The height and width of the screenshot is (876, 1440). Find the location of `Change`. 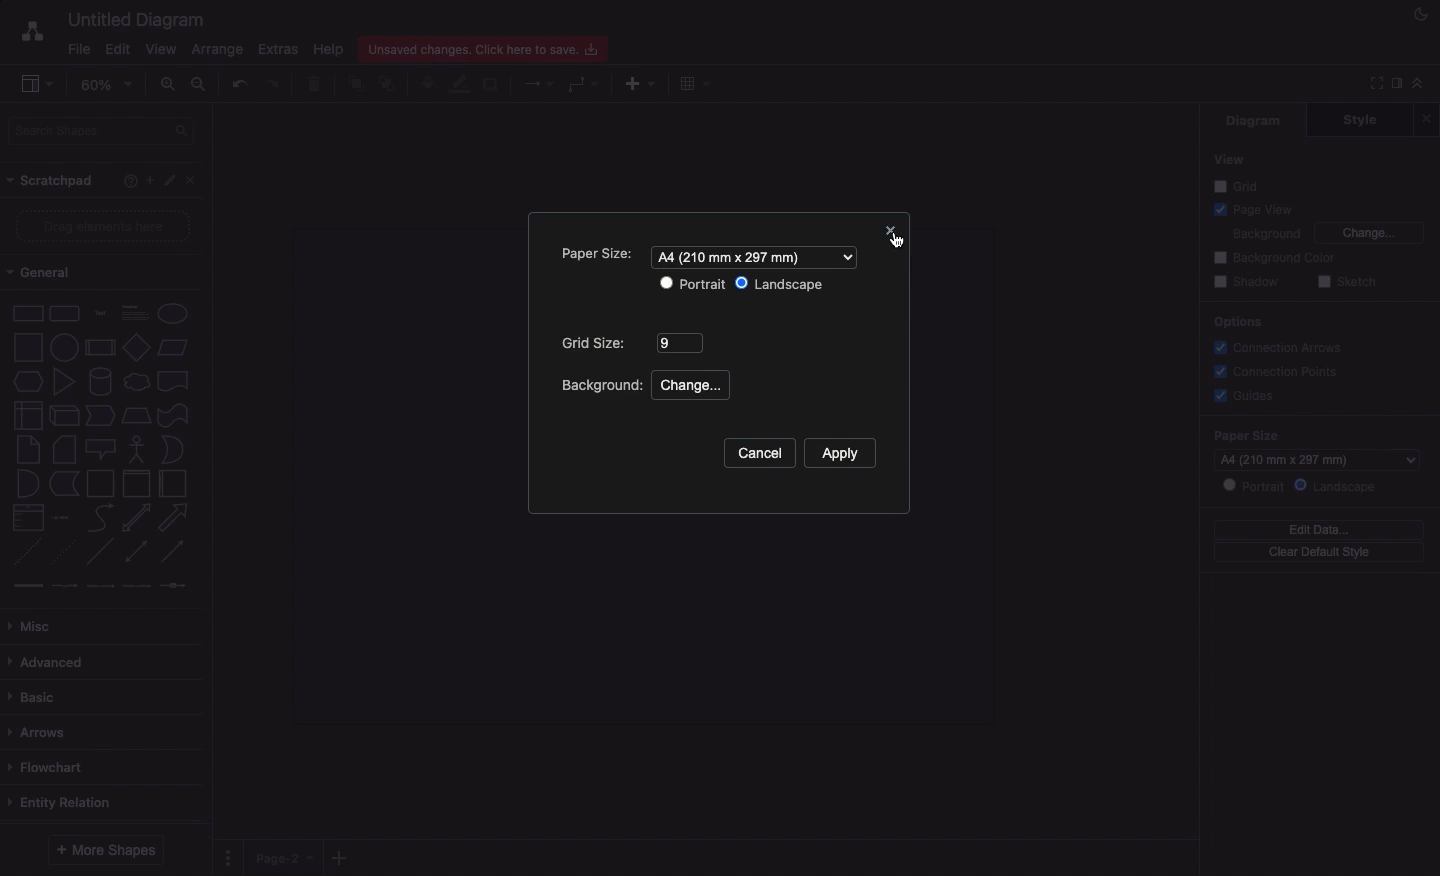

Change is located at coordinates (1371, 233).